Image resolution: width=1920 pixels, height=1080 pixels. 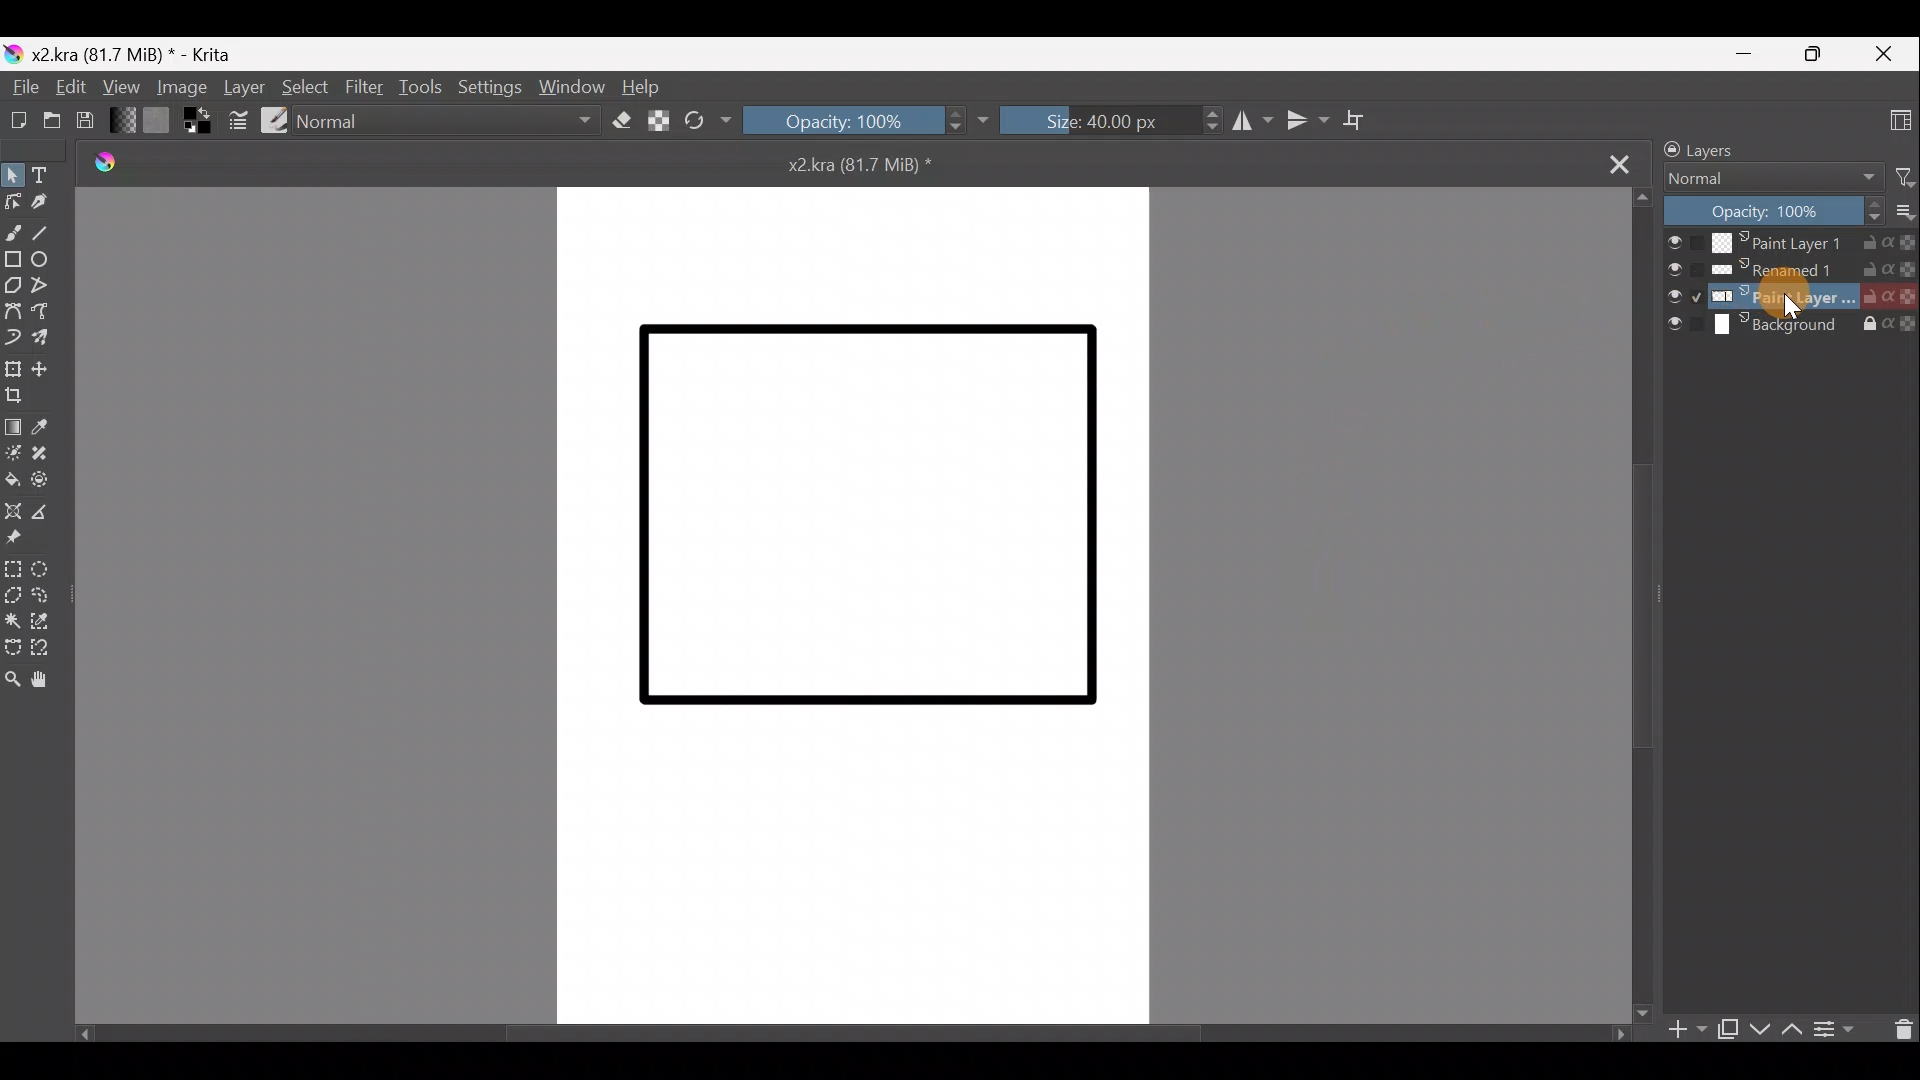 I want to click on Opacity: 100%, so click(x=865, y=124).